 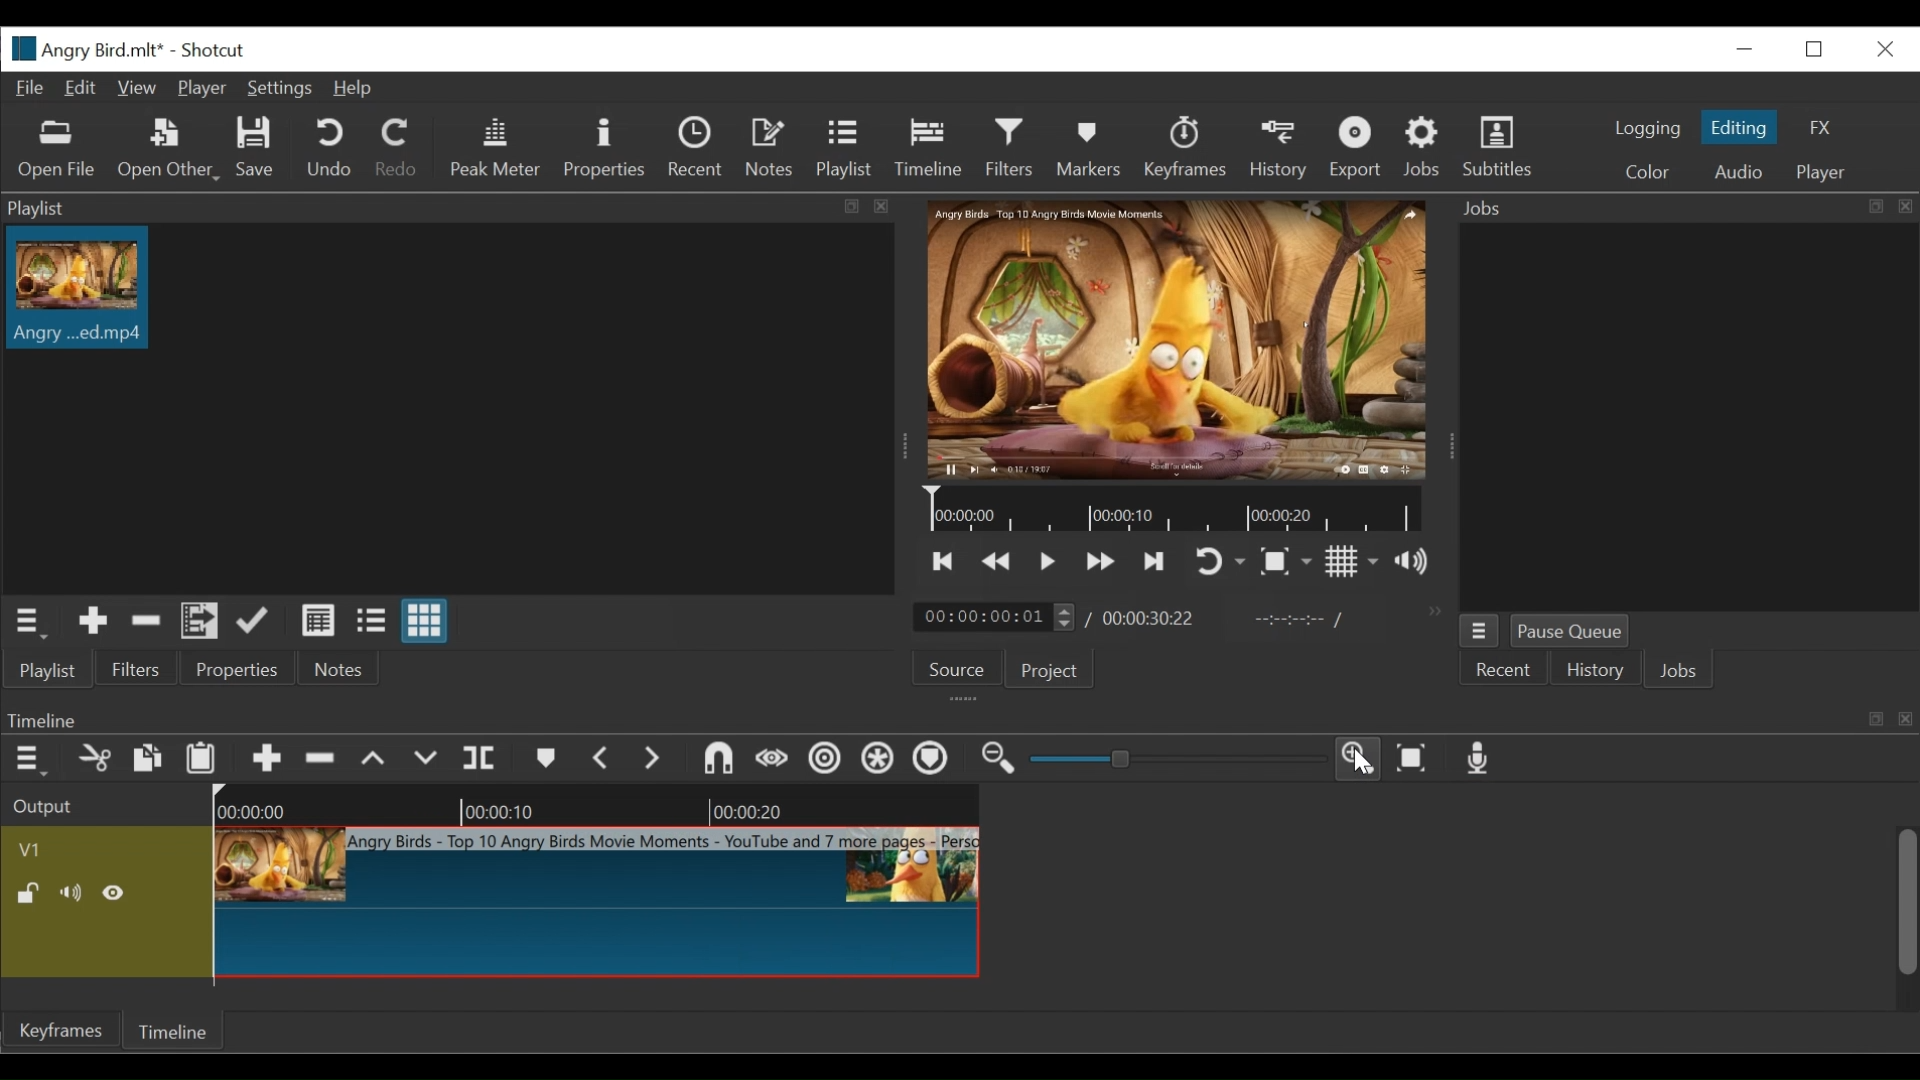 What do you see at coordinates (1483, 632) in the screenshot?
I see `Job menu` at bounding box center [1483, 632].